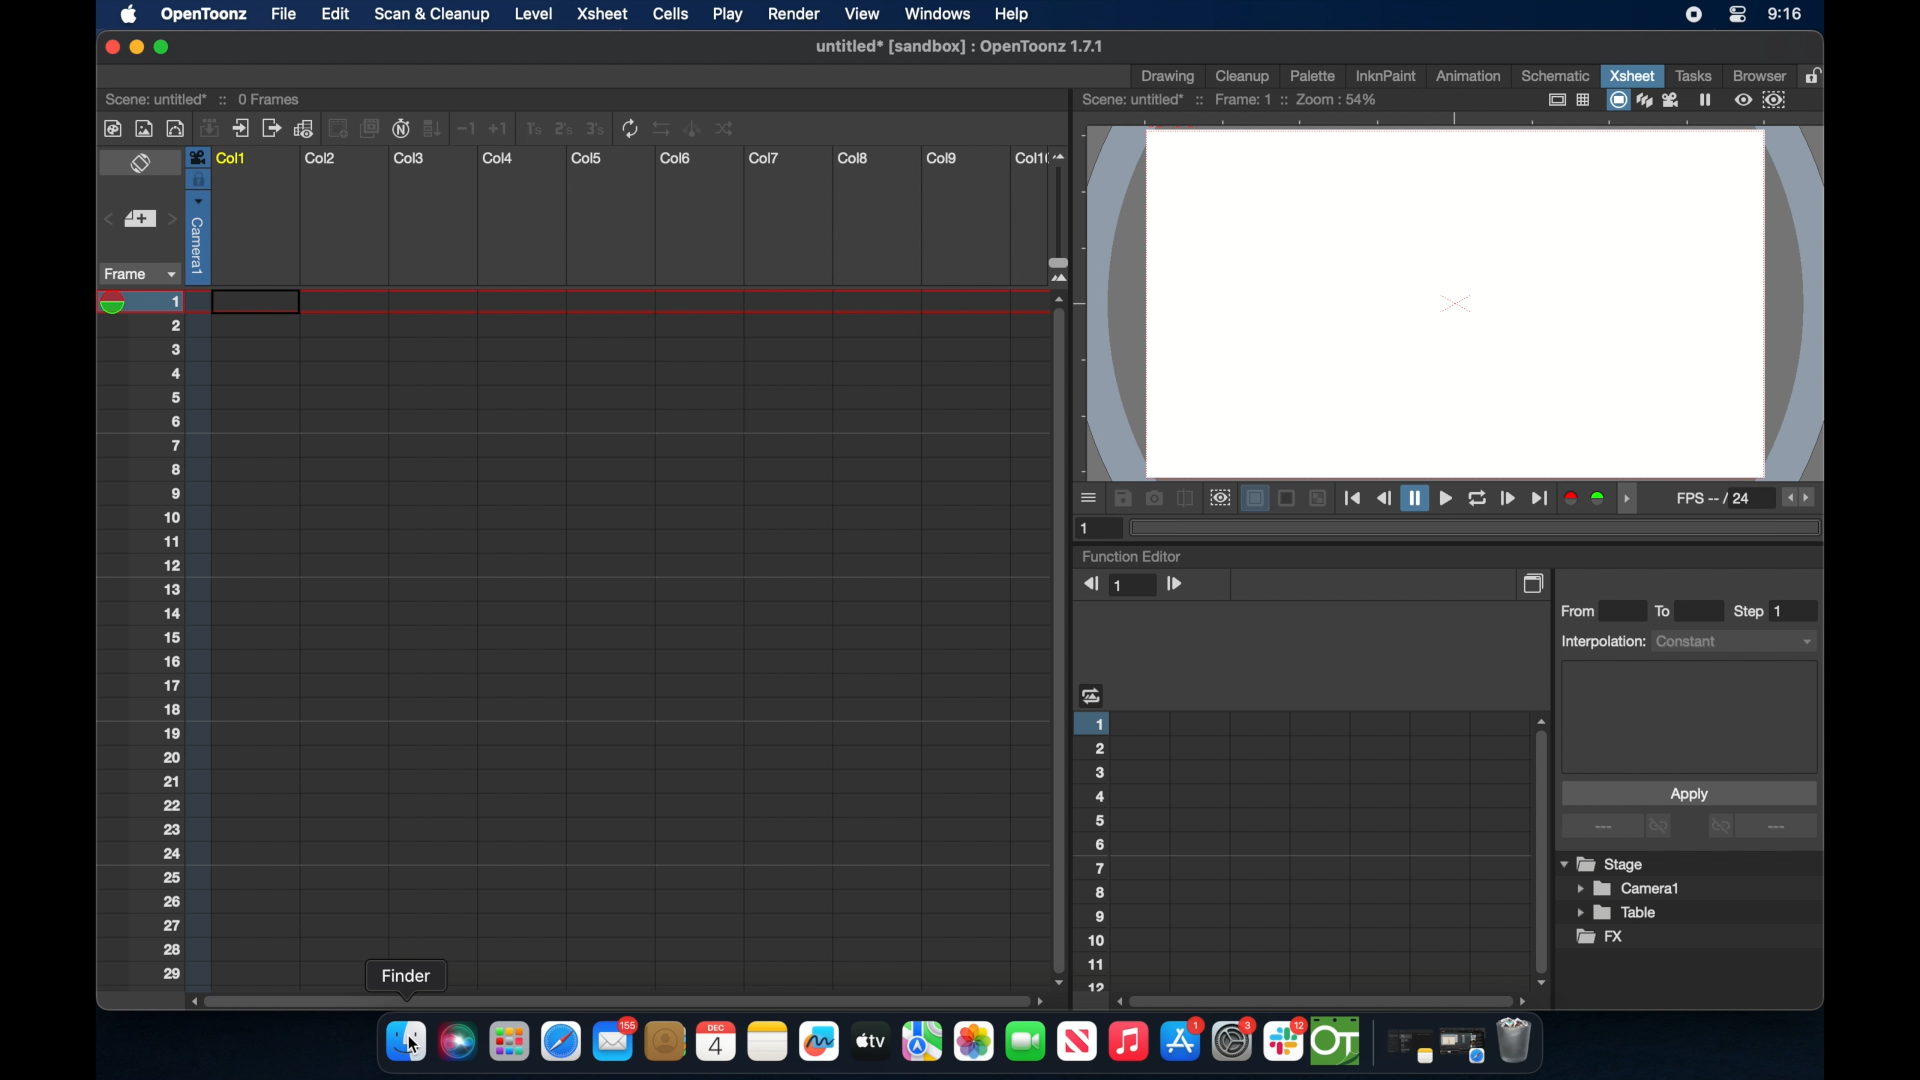 Image resolution: width=1920 pixels, height=1080 pixels. Describe the element at coordinates (1632, 75) in the screenshot. I see `xsheet` at that location.